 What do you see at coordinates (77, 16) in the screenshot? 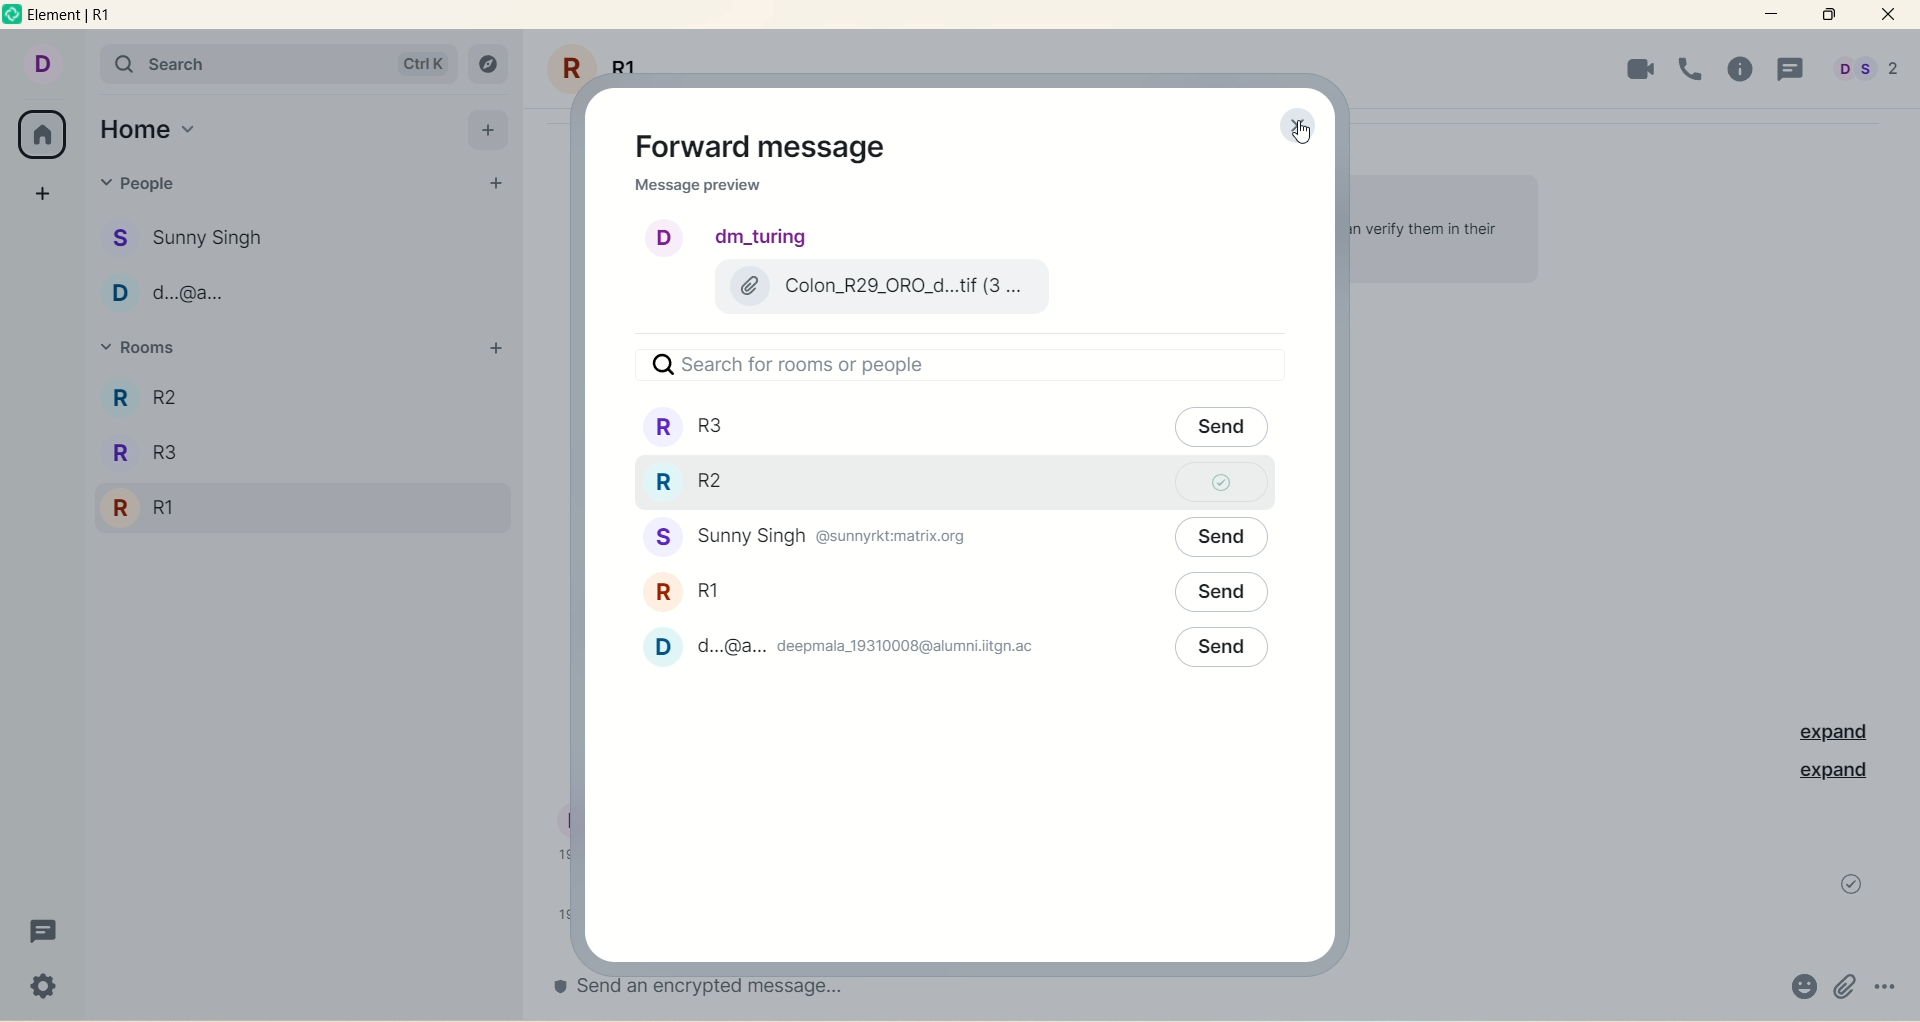
I see `element` at bounding box center [77, 16].